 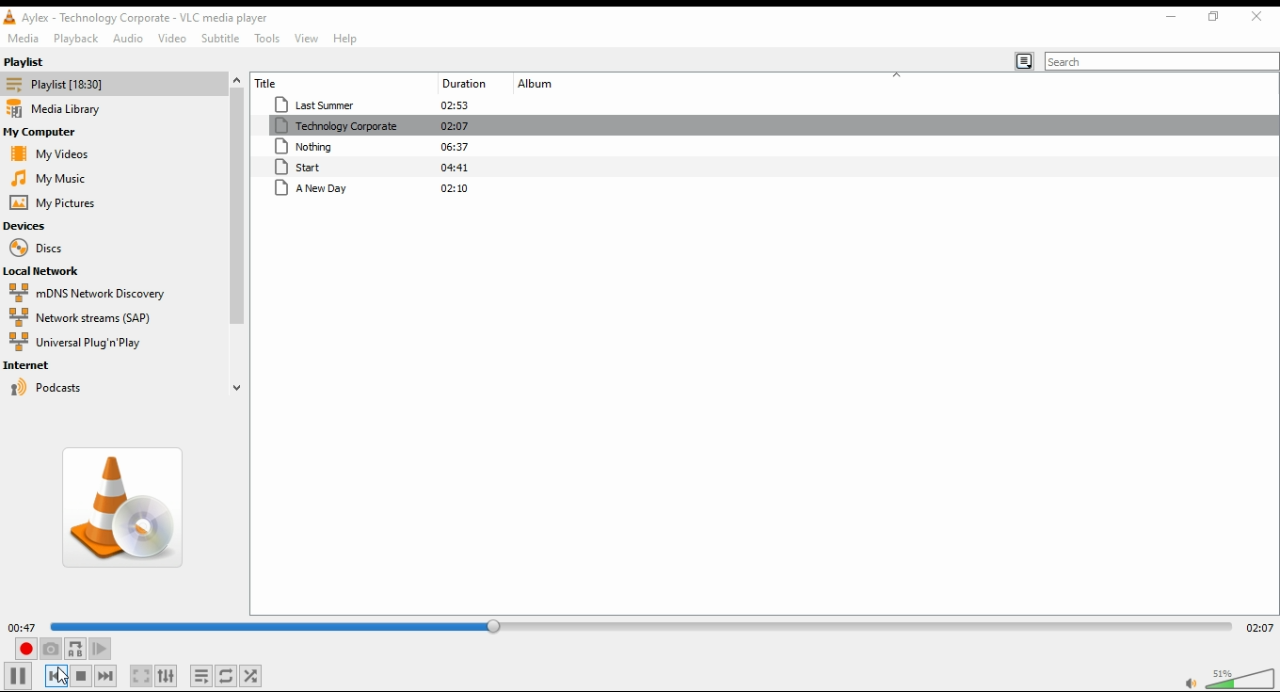 I want to click on local network, so click(x=51, y=272).